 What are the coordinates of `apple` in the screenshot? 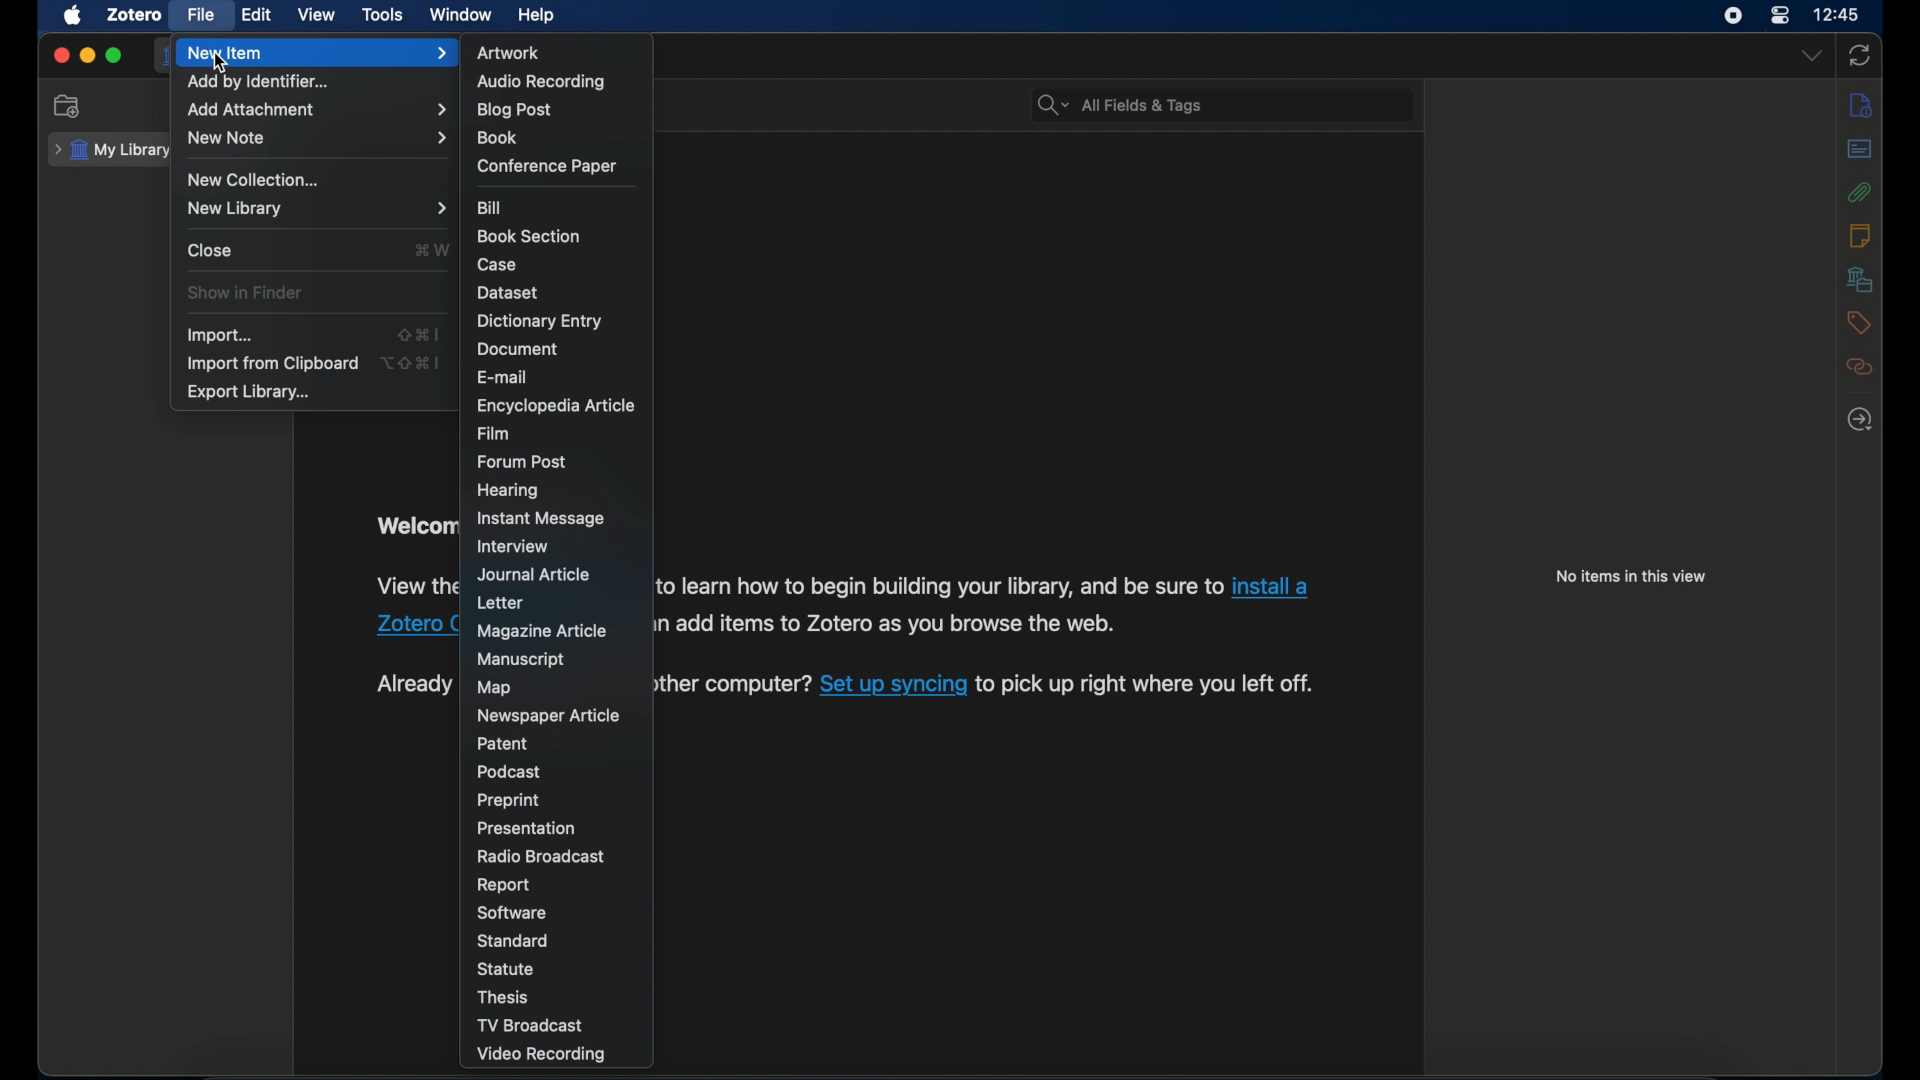 It's located at (74, 15).